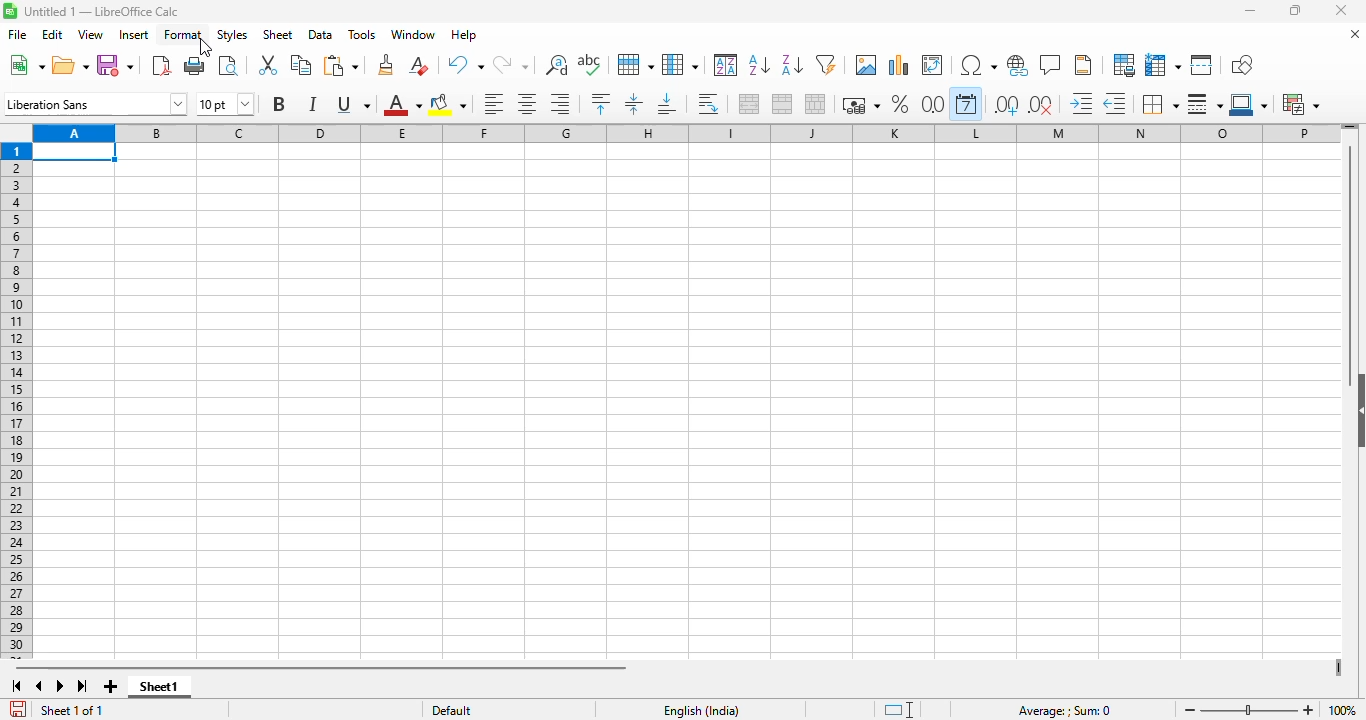  What do you see at coordinates (162, 65) in the screenshot?
I see `export directly as PDF` at bounding box center [162, 65].